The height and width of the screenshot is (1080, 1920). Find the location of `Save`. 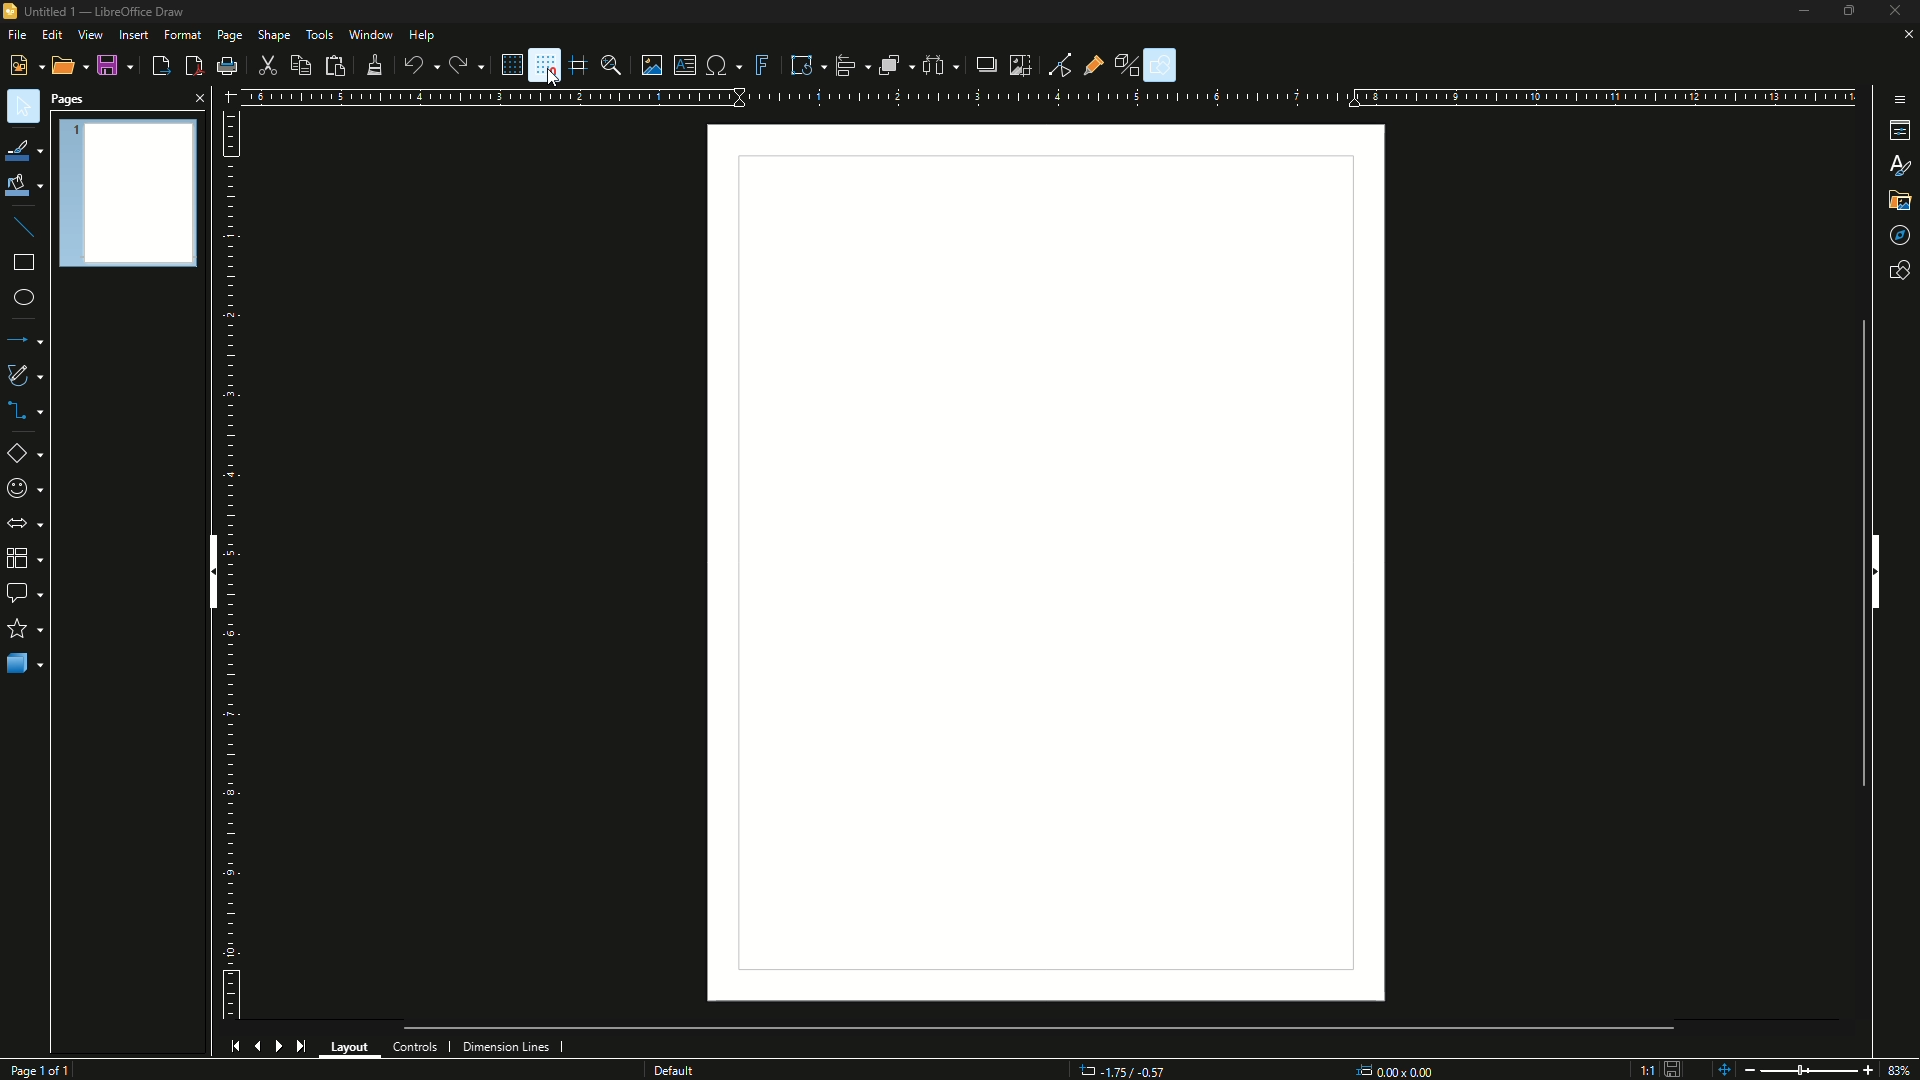

Save is located at coordinates (108, 65).